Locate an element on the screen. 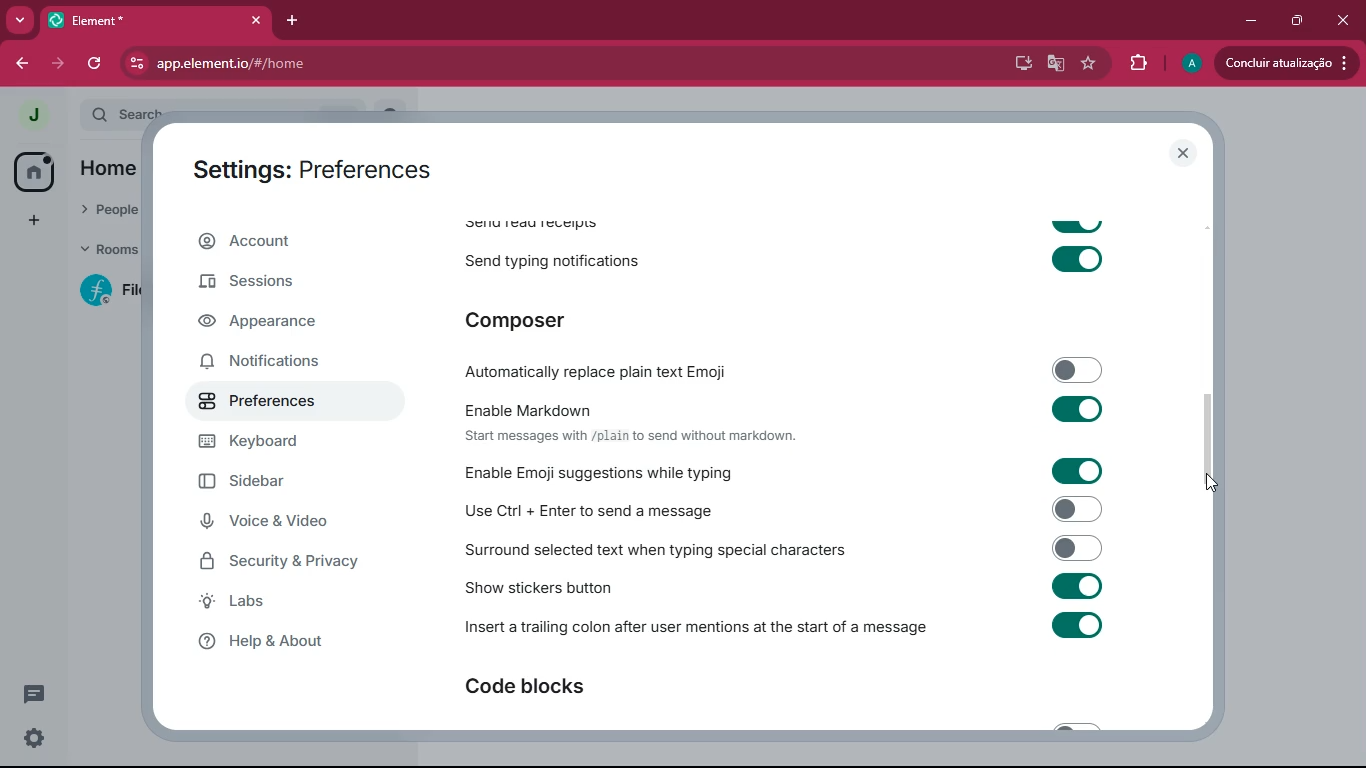 The image size is (1366, 768). help is located at coordinates (277, 641).